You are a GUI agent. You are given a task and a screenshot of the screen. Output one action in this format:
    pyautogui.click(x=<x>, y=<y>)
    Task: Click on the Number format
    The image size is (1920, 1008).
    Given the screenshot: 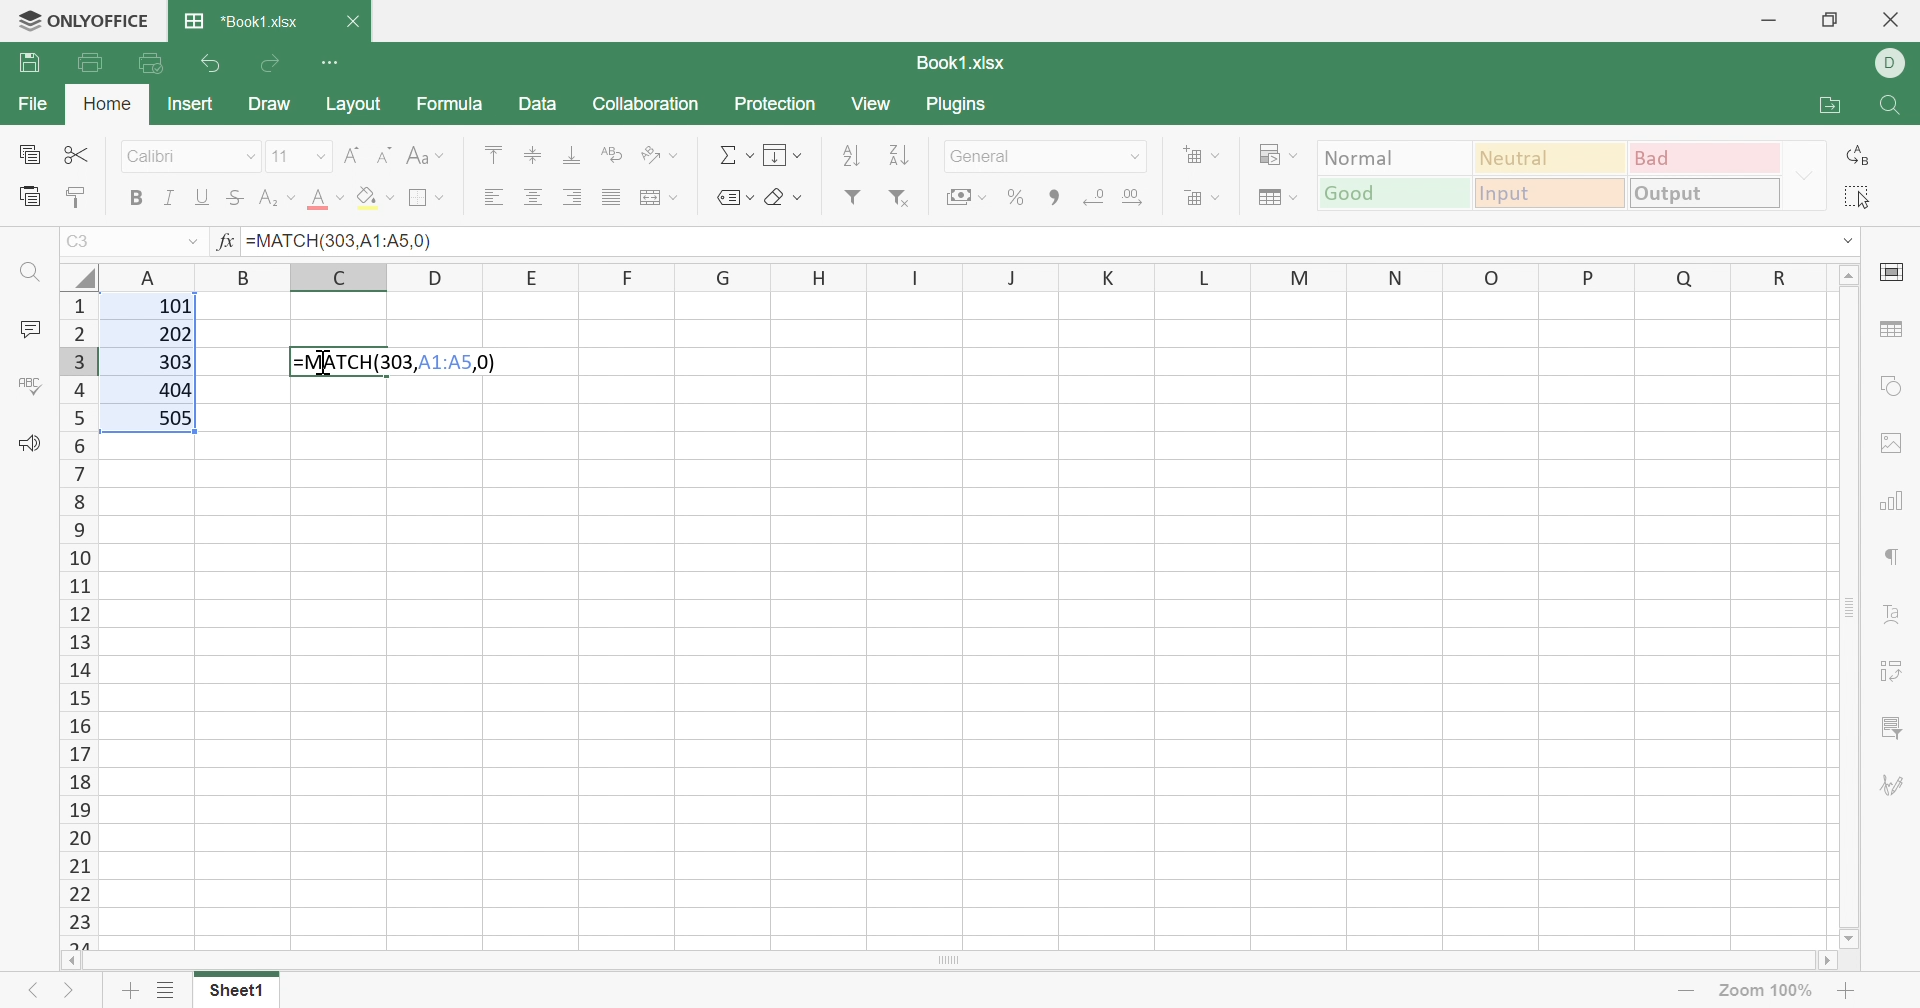 What is the action you would take?
    pyautogui.click(x=1003, y=156)
    